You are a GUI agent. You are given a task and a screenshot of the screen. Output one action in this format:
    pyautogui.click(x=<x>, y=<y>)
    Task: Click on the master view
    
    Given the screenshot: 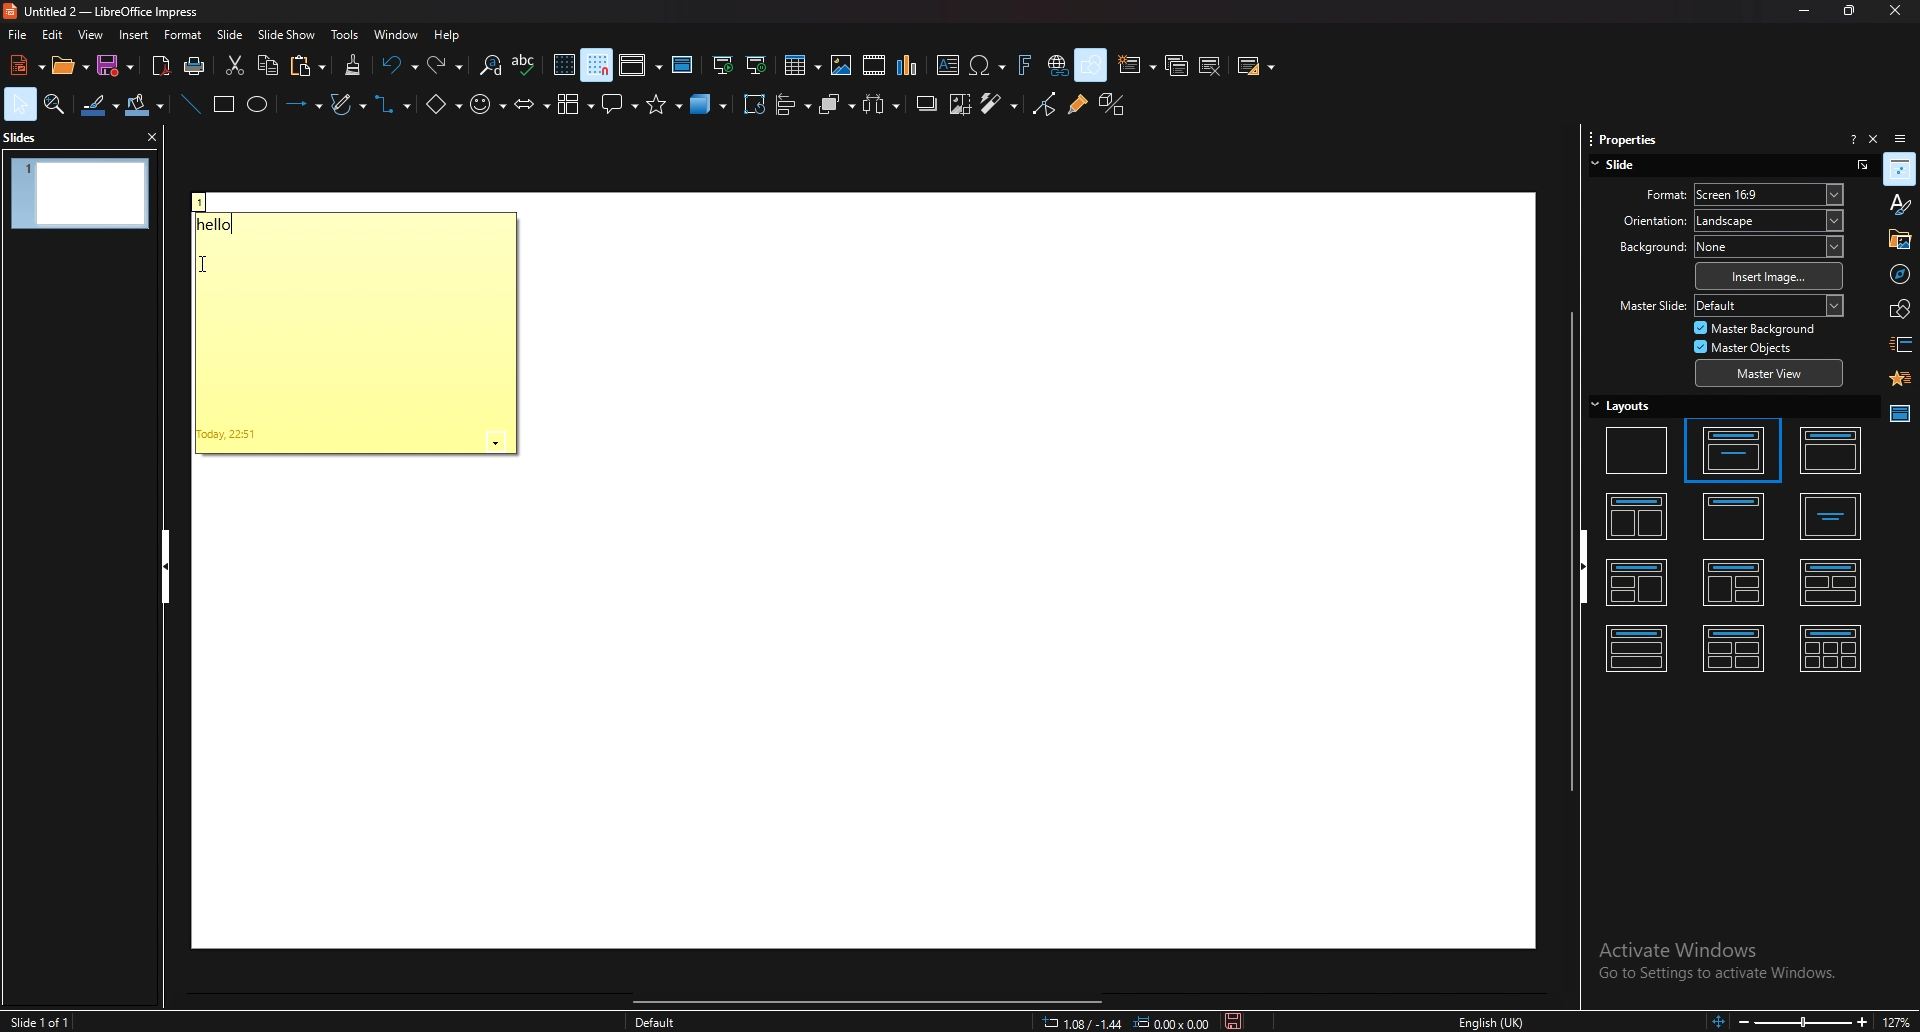 What is the action you would take?
    pyautogui.click(x=1767, y=375)
    